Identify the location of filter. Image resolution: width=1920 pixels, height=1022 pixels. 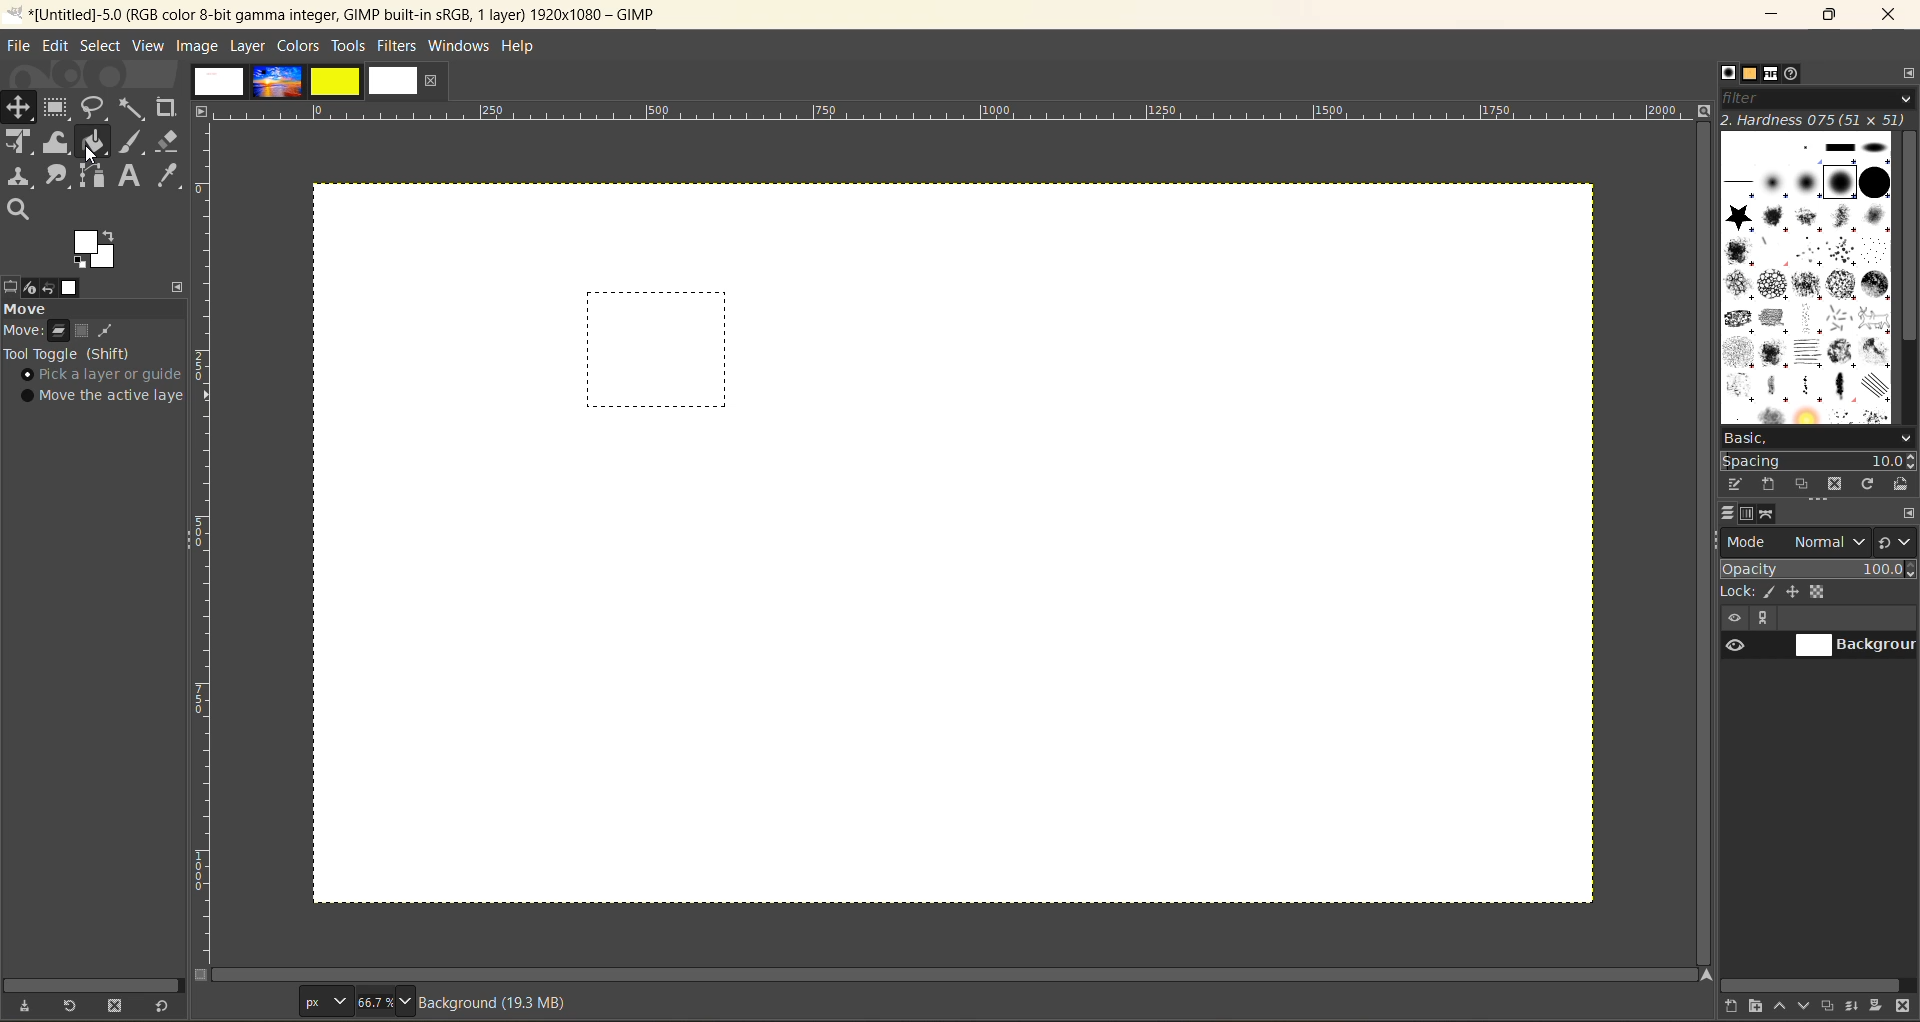
(1819, 101).